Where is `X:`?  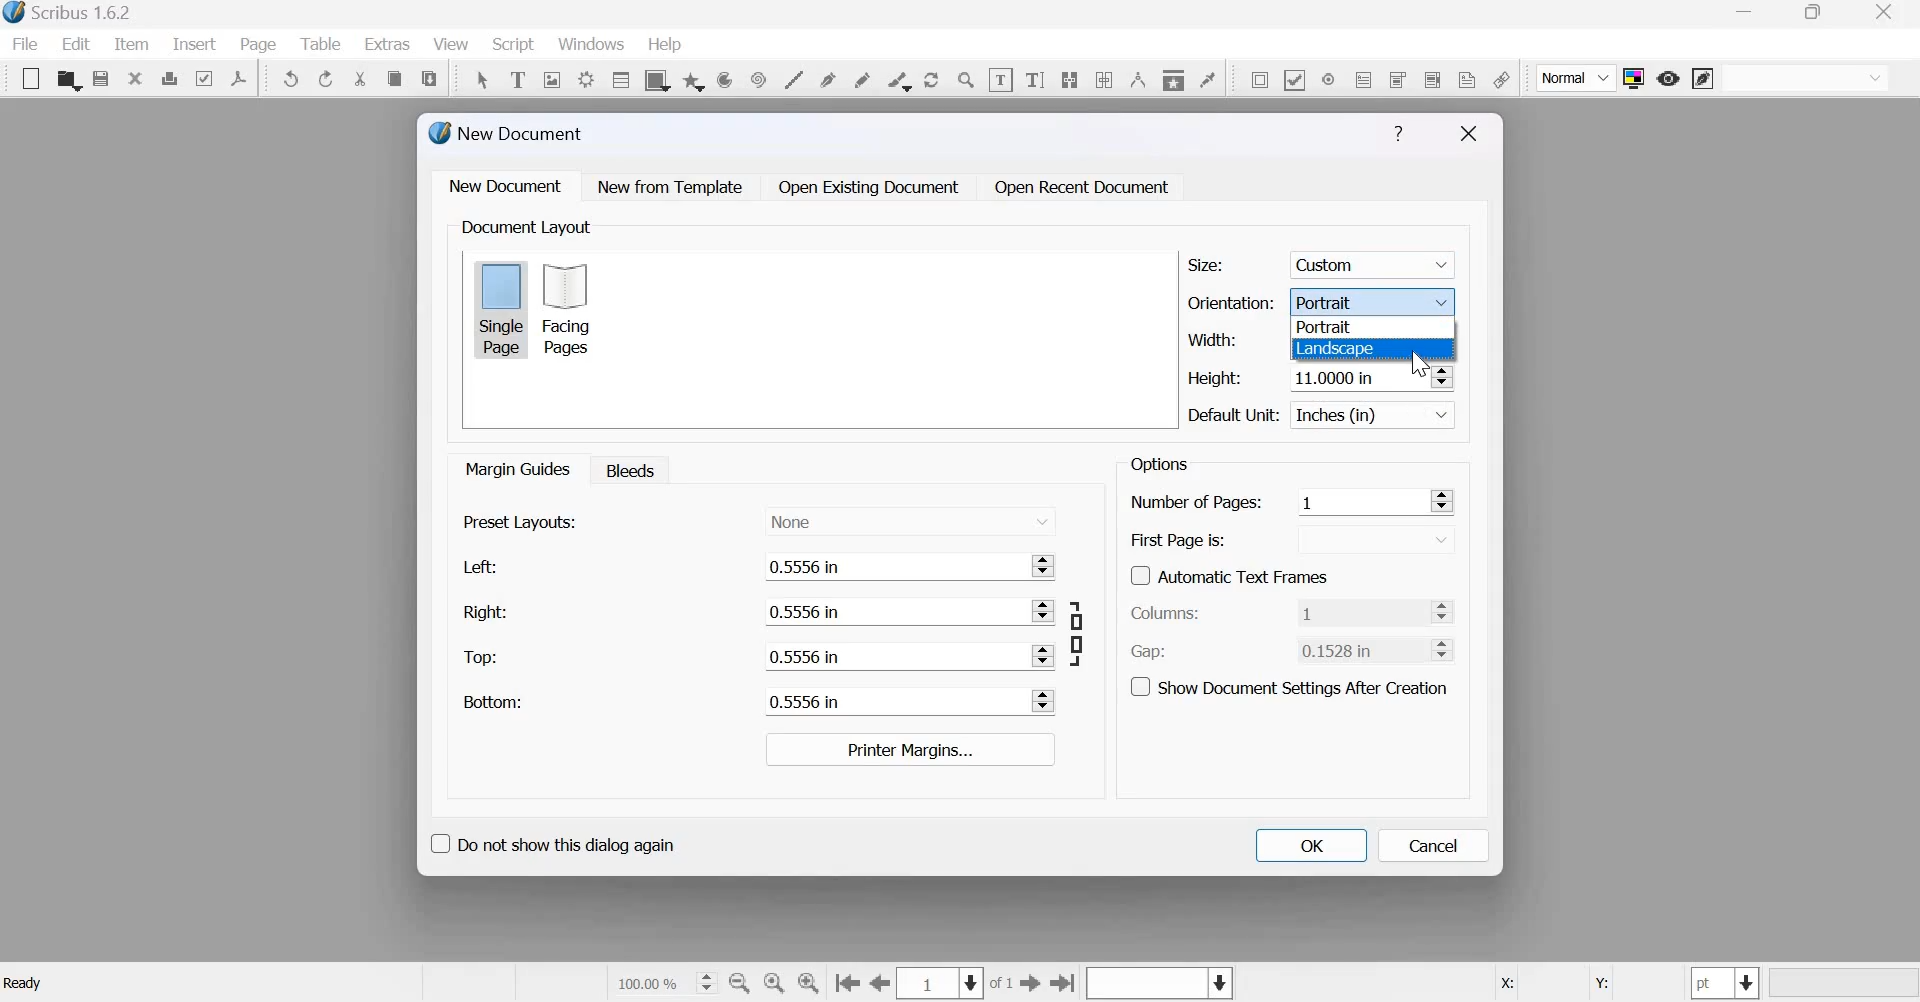 X: is located at coordinates (1505, 984).